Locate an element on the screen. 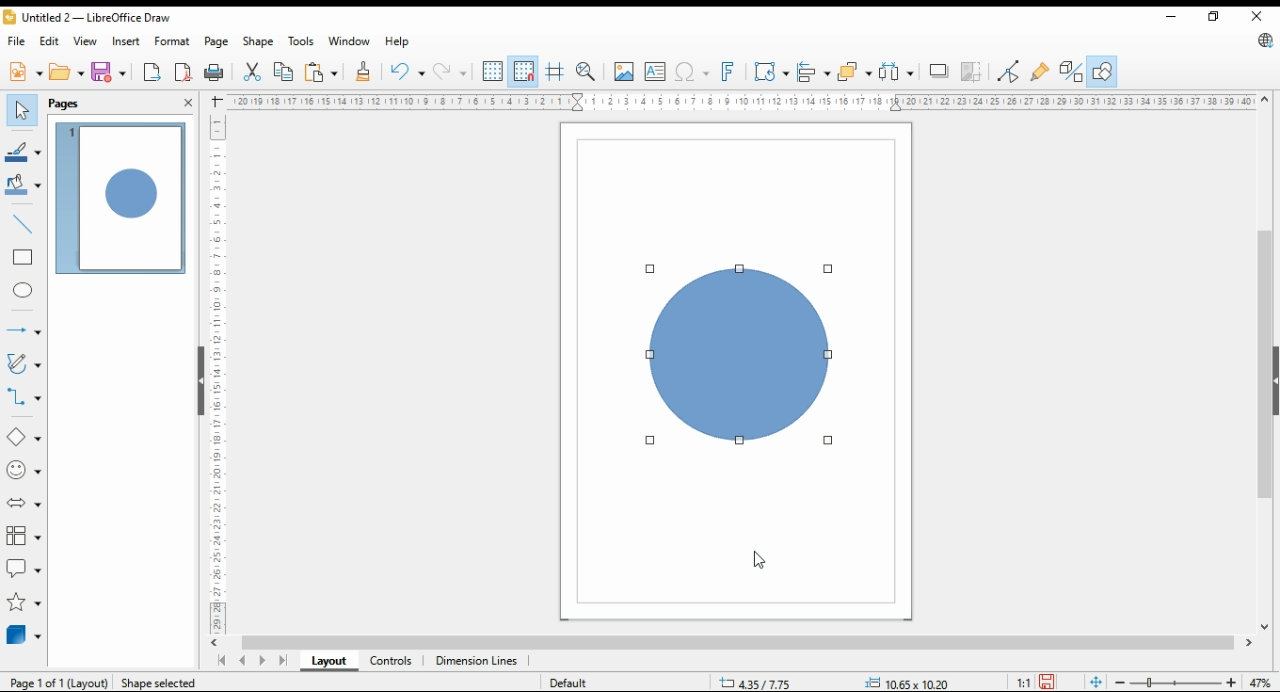 The height and width of the screenshot is (692, 1280). page 1 is located at coordinates (123, 199).